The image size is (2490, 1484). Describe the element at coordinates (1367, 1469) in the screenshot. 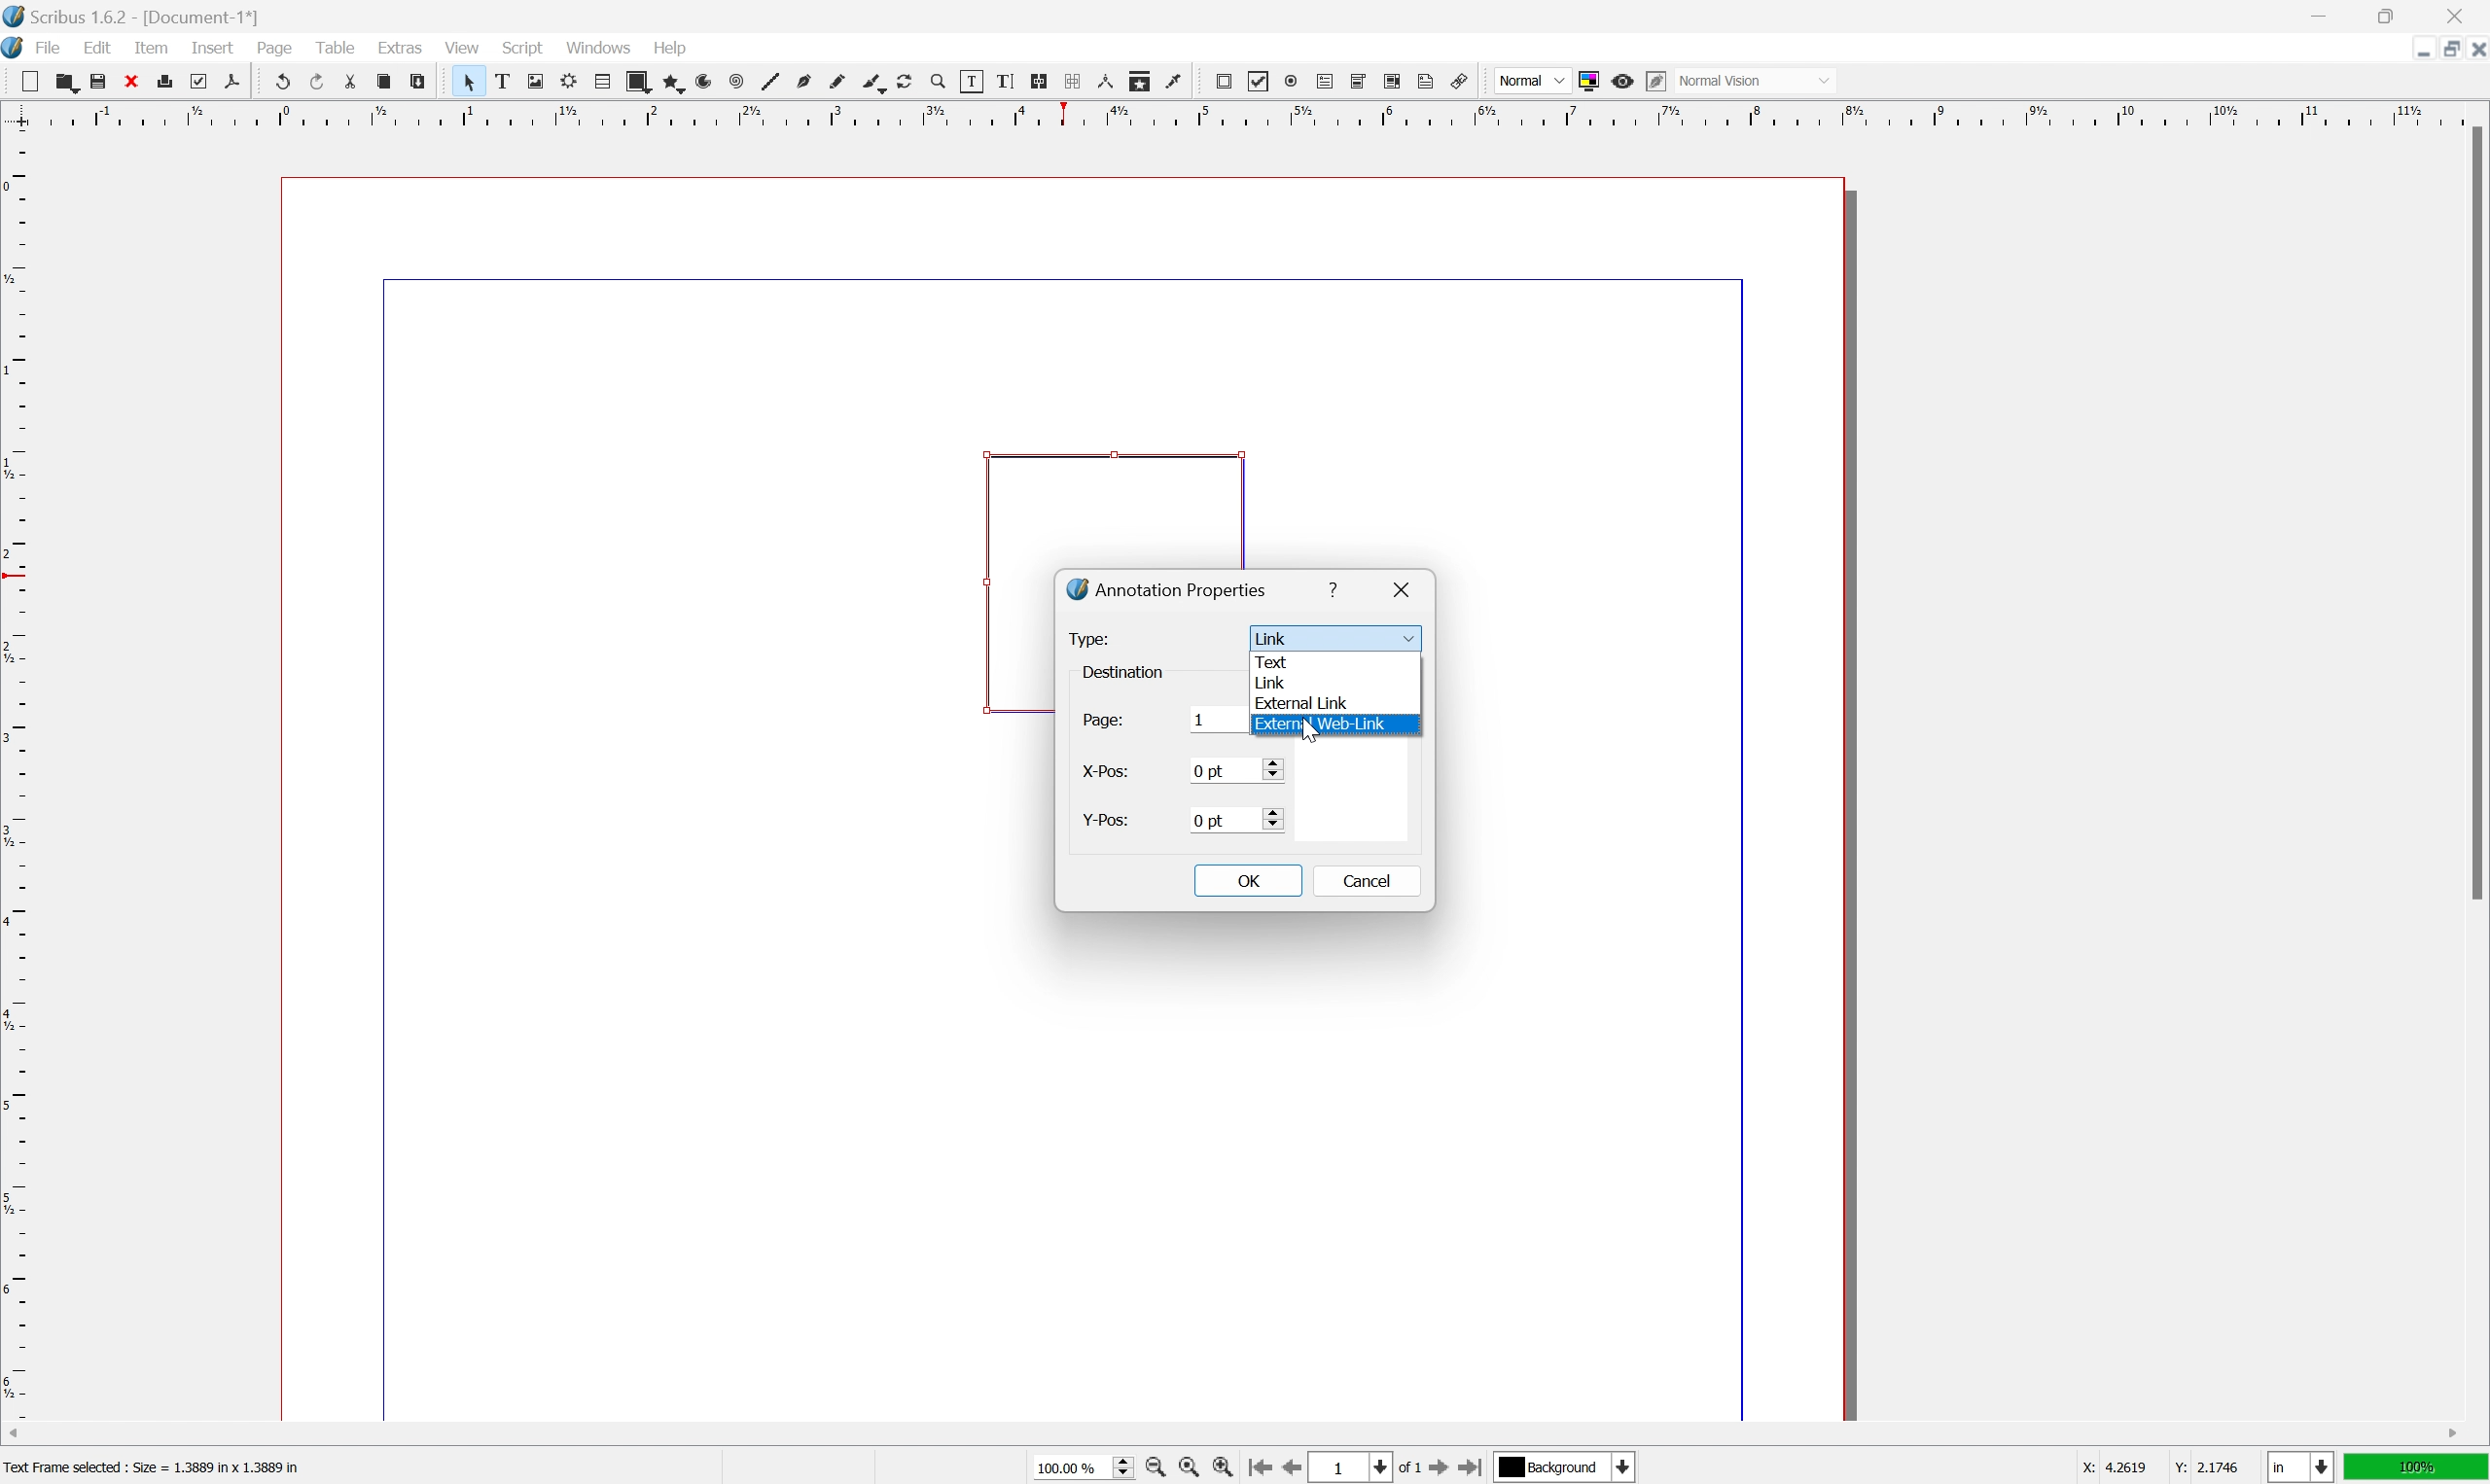

I see `select current page` at that location.